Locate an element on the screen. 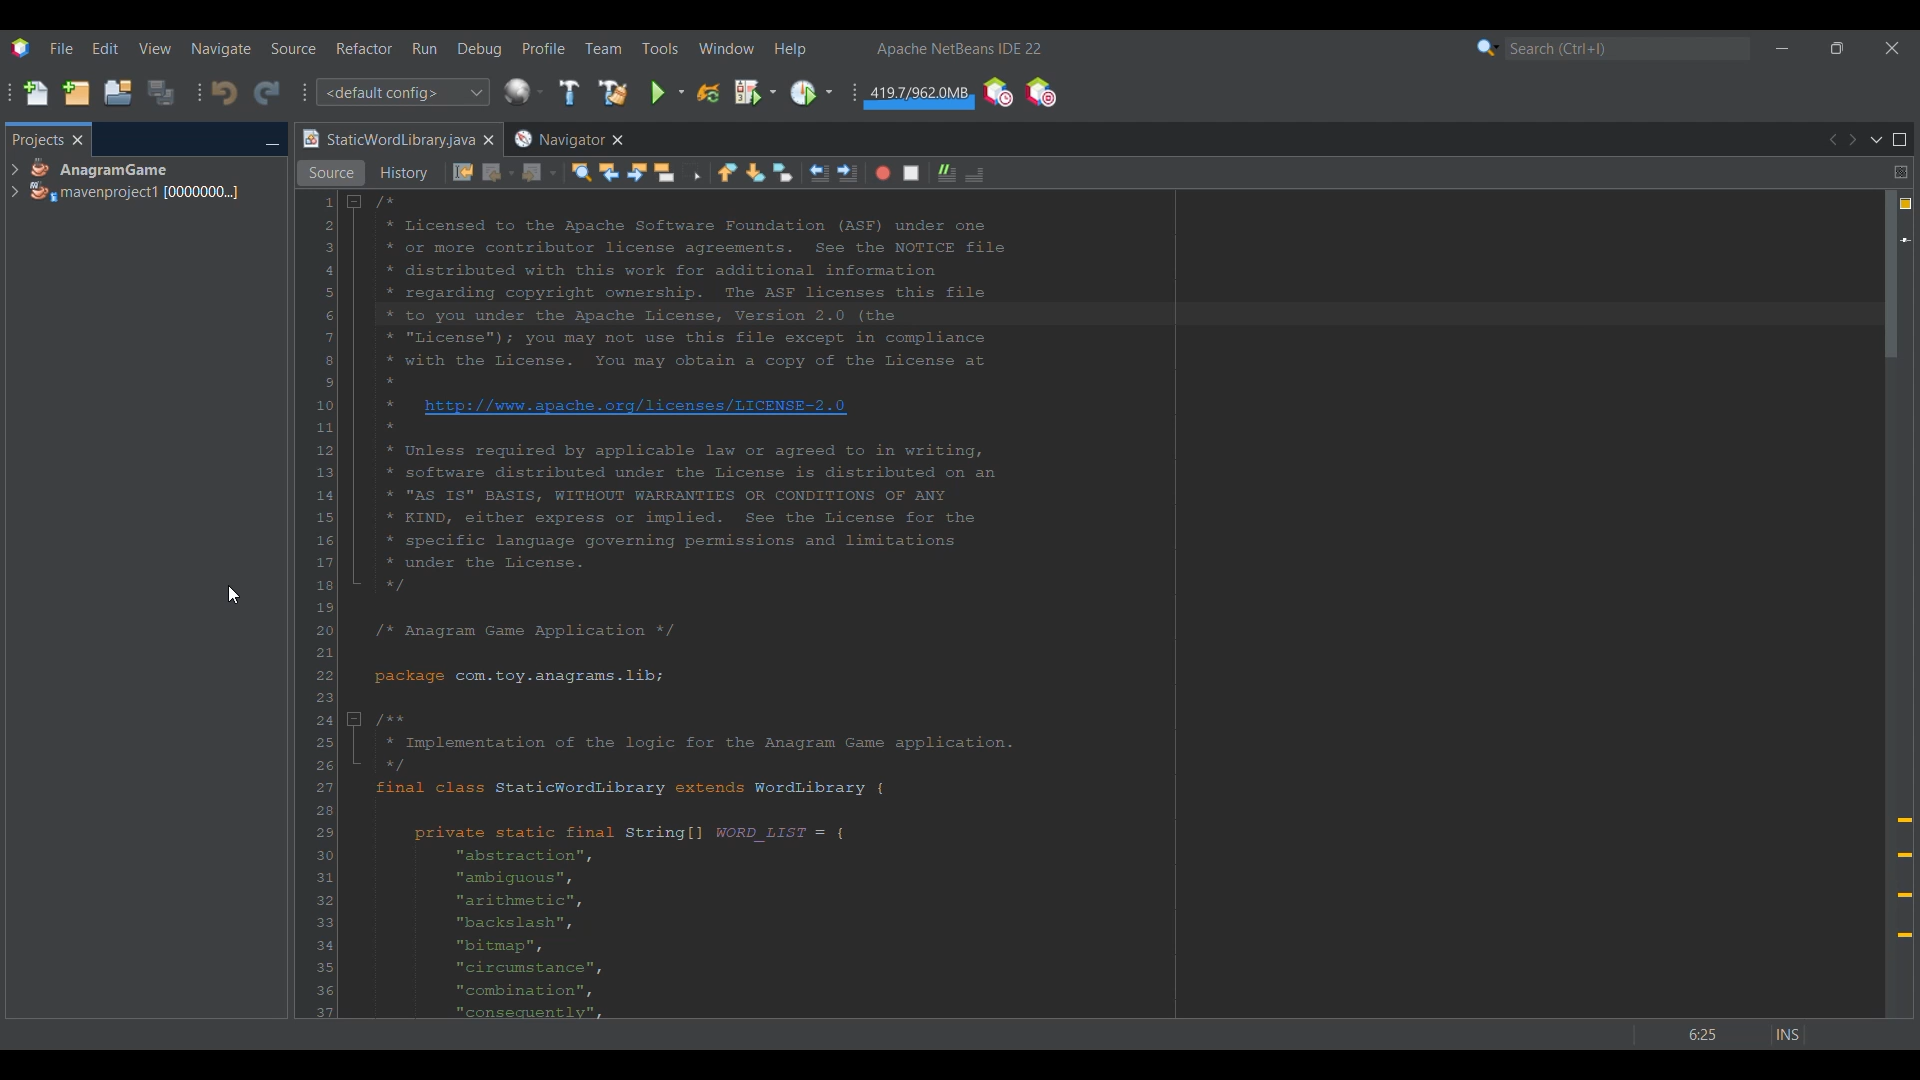 The height and width of the screenshot is (1080, 1920). Close interface is located at coordinates (1892, 48).